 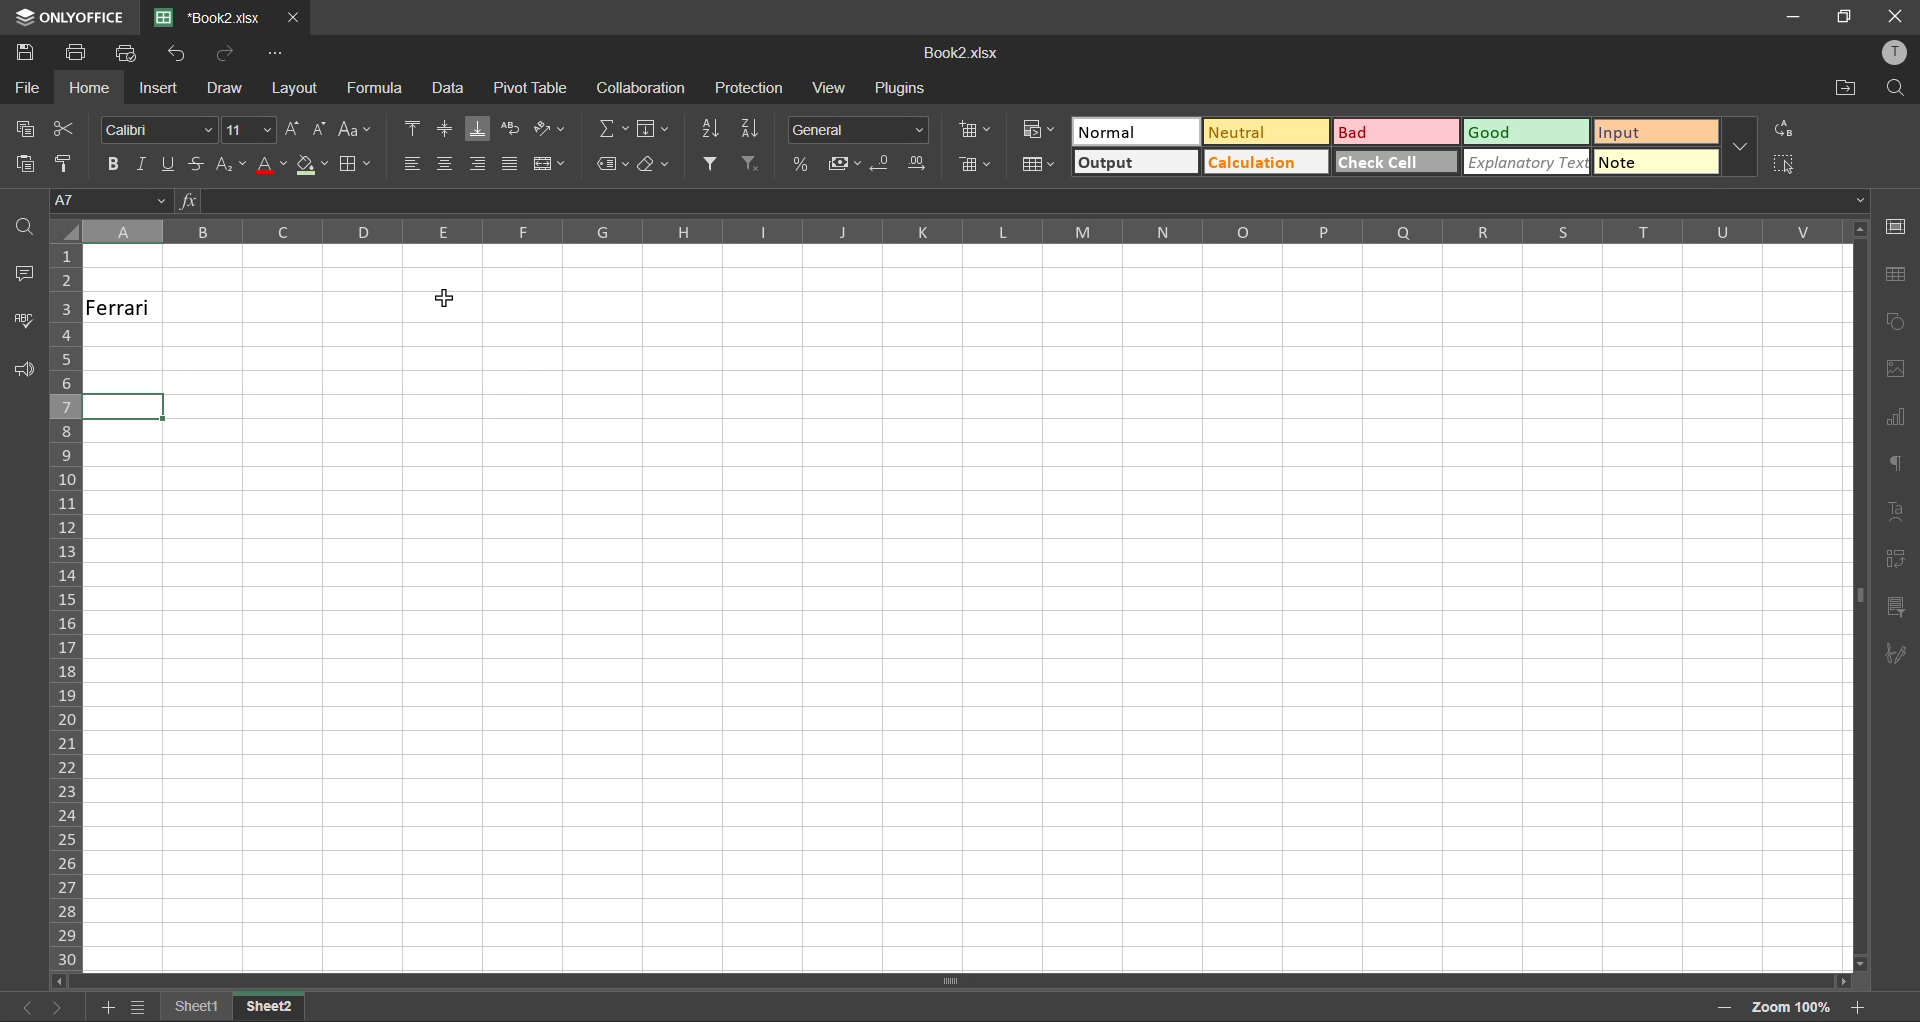 I want to click on sheetlist, so click(x=138, y=1007).